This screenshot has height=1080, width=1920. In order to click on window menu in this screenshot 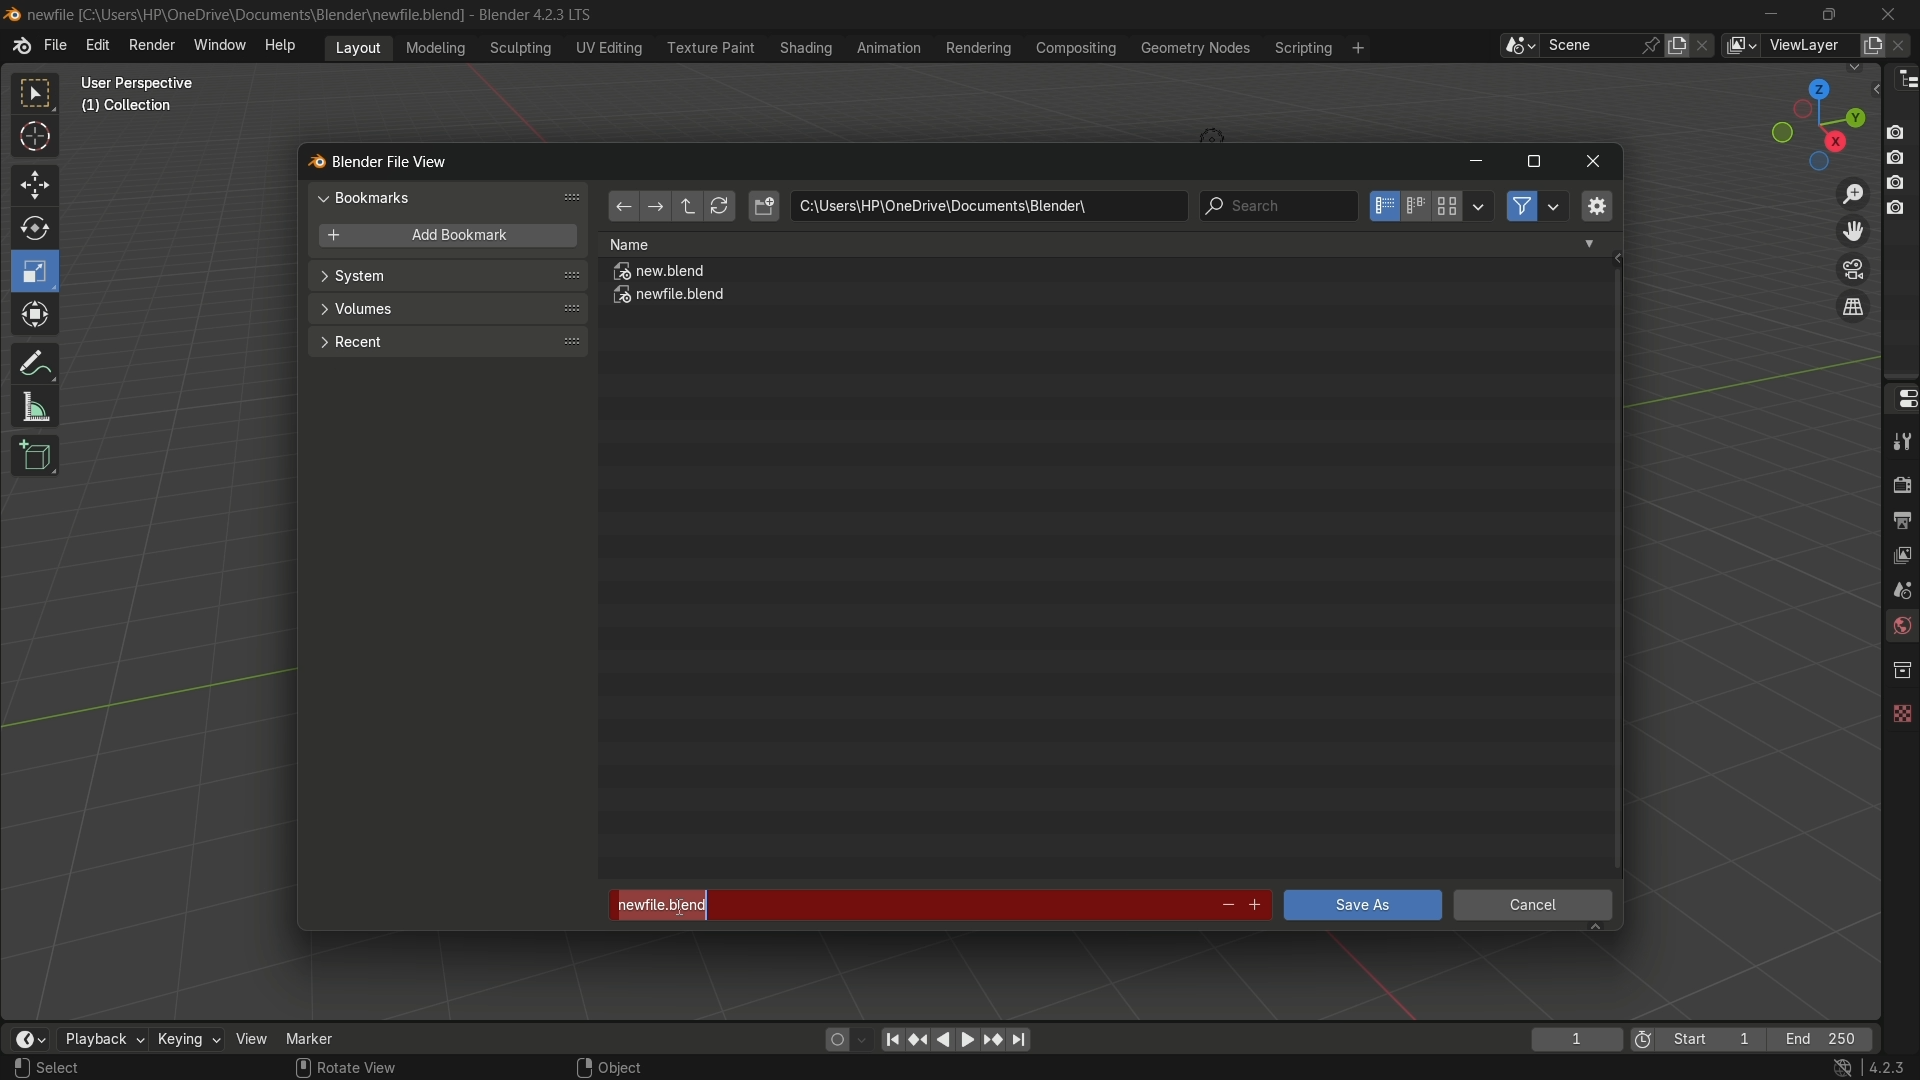, I will do `click(221, 47)`.